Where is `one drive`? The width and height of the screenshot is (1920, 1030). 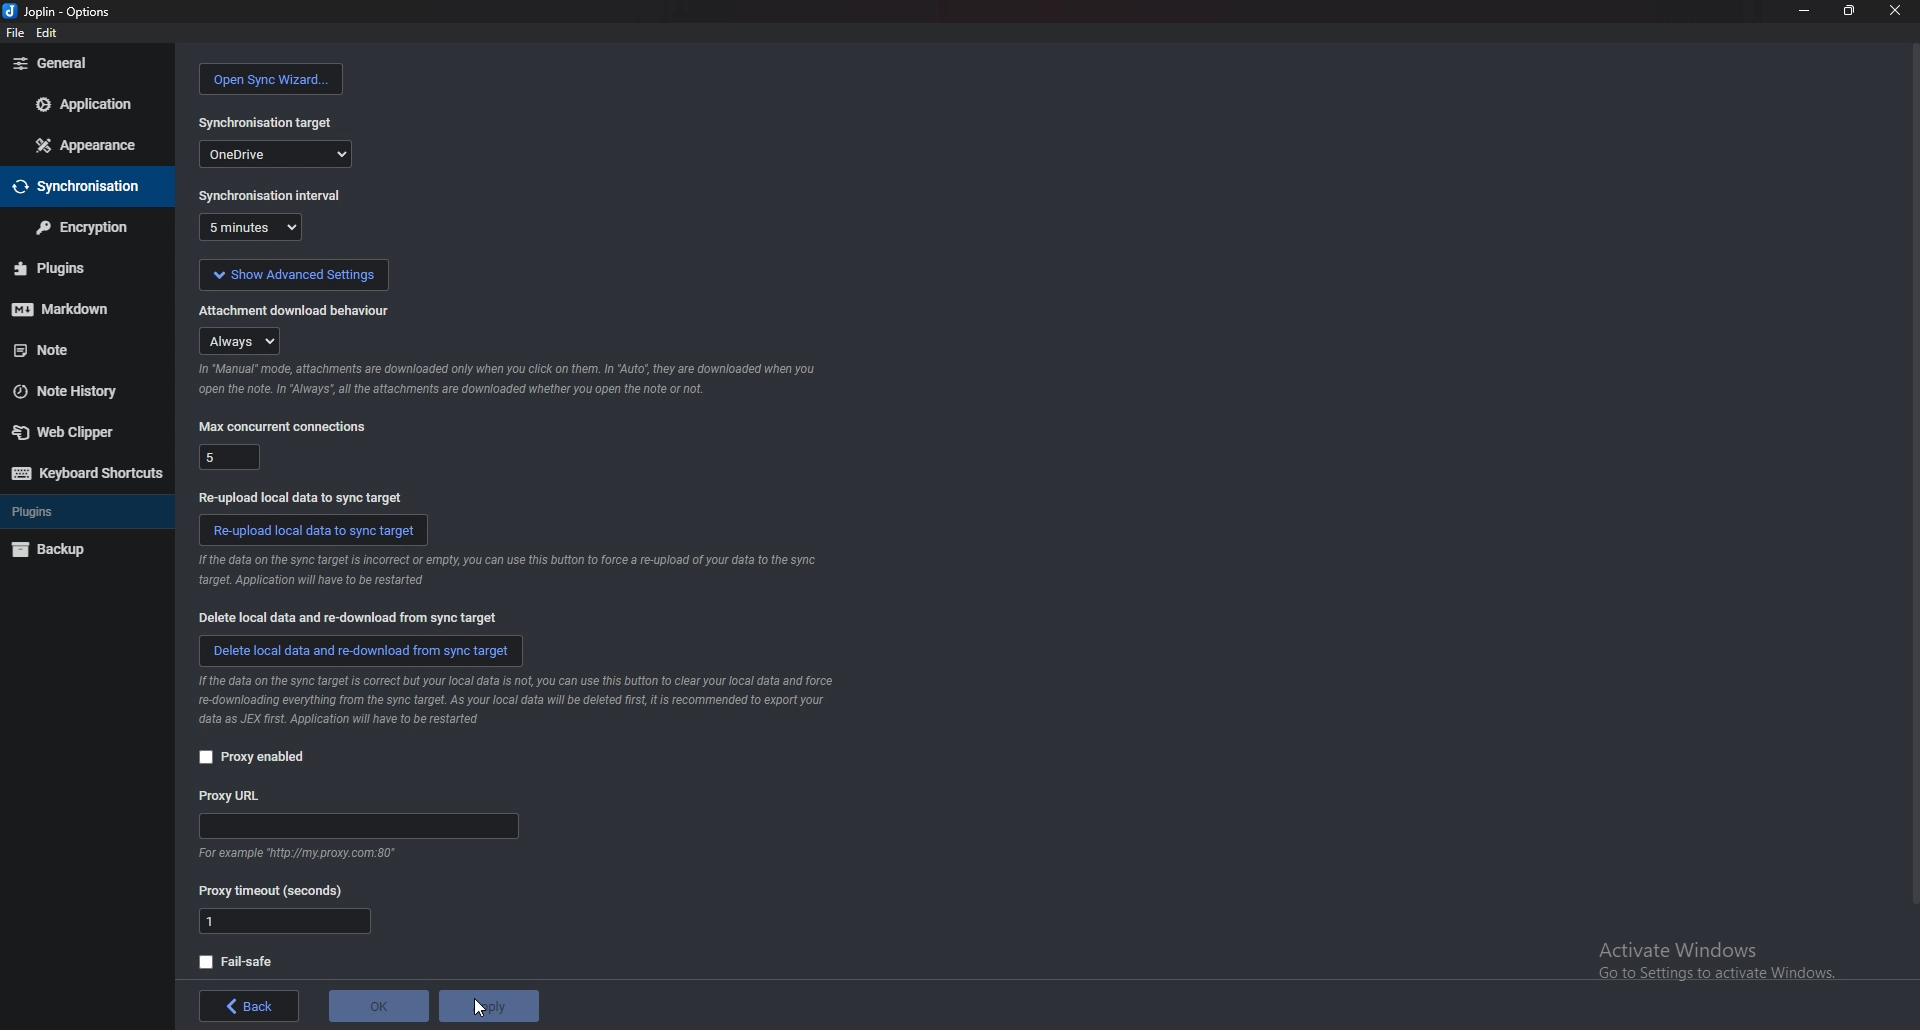
one drive is located at coordinates (277, 154).